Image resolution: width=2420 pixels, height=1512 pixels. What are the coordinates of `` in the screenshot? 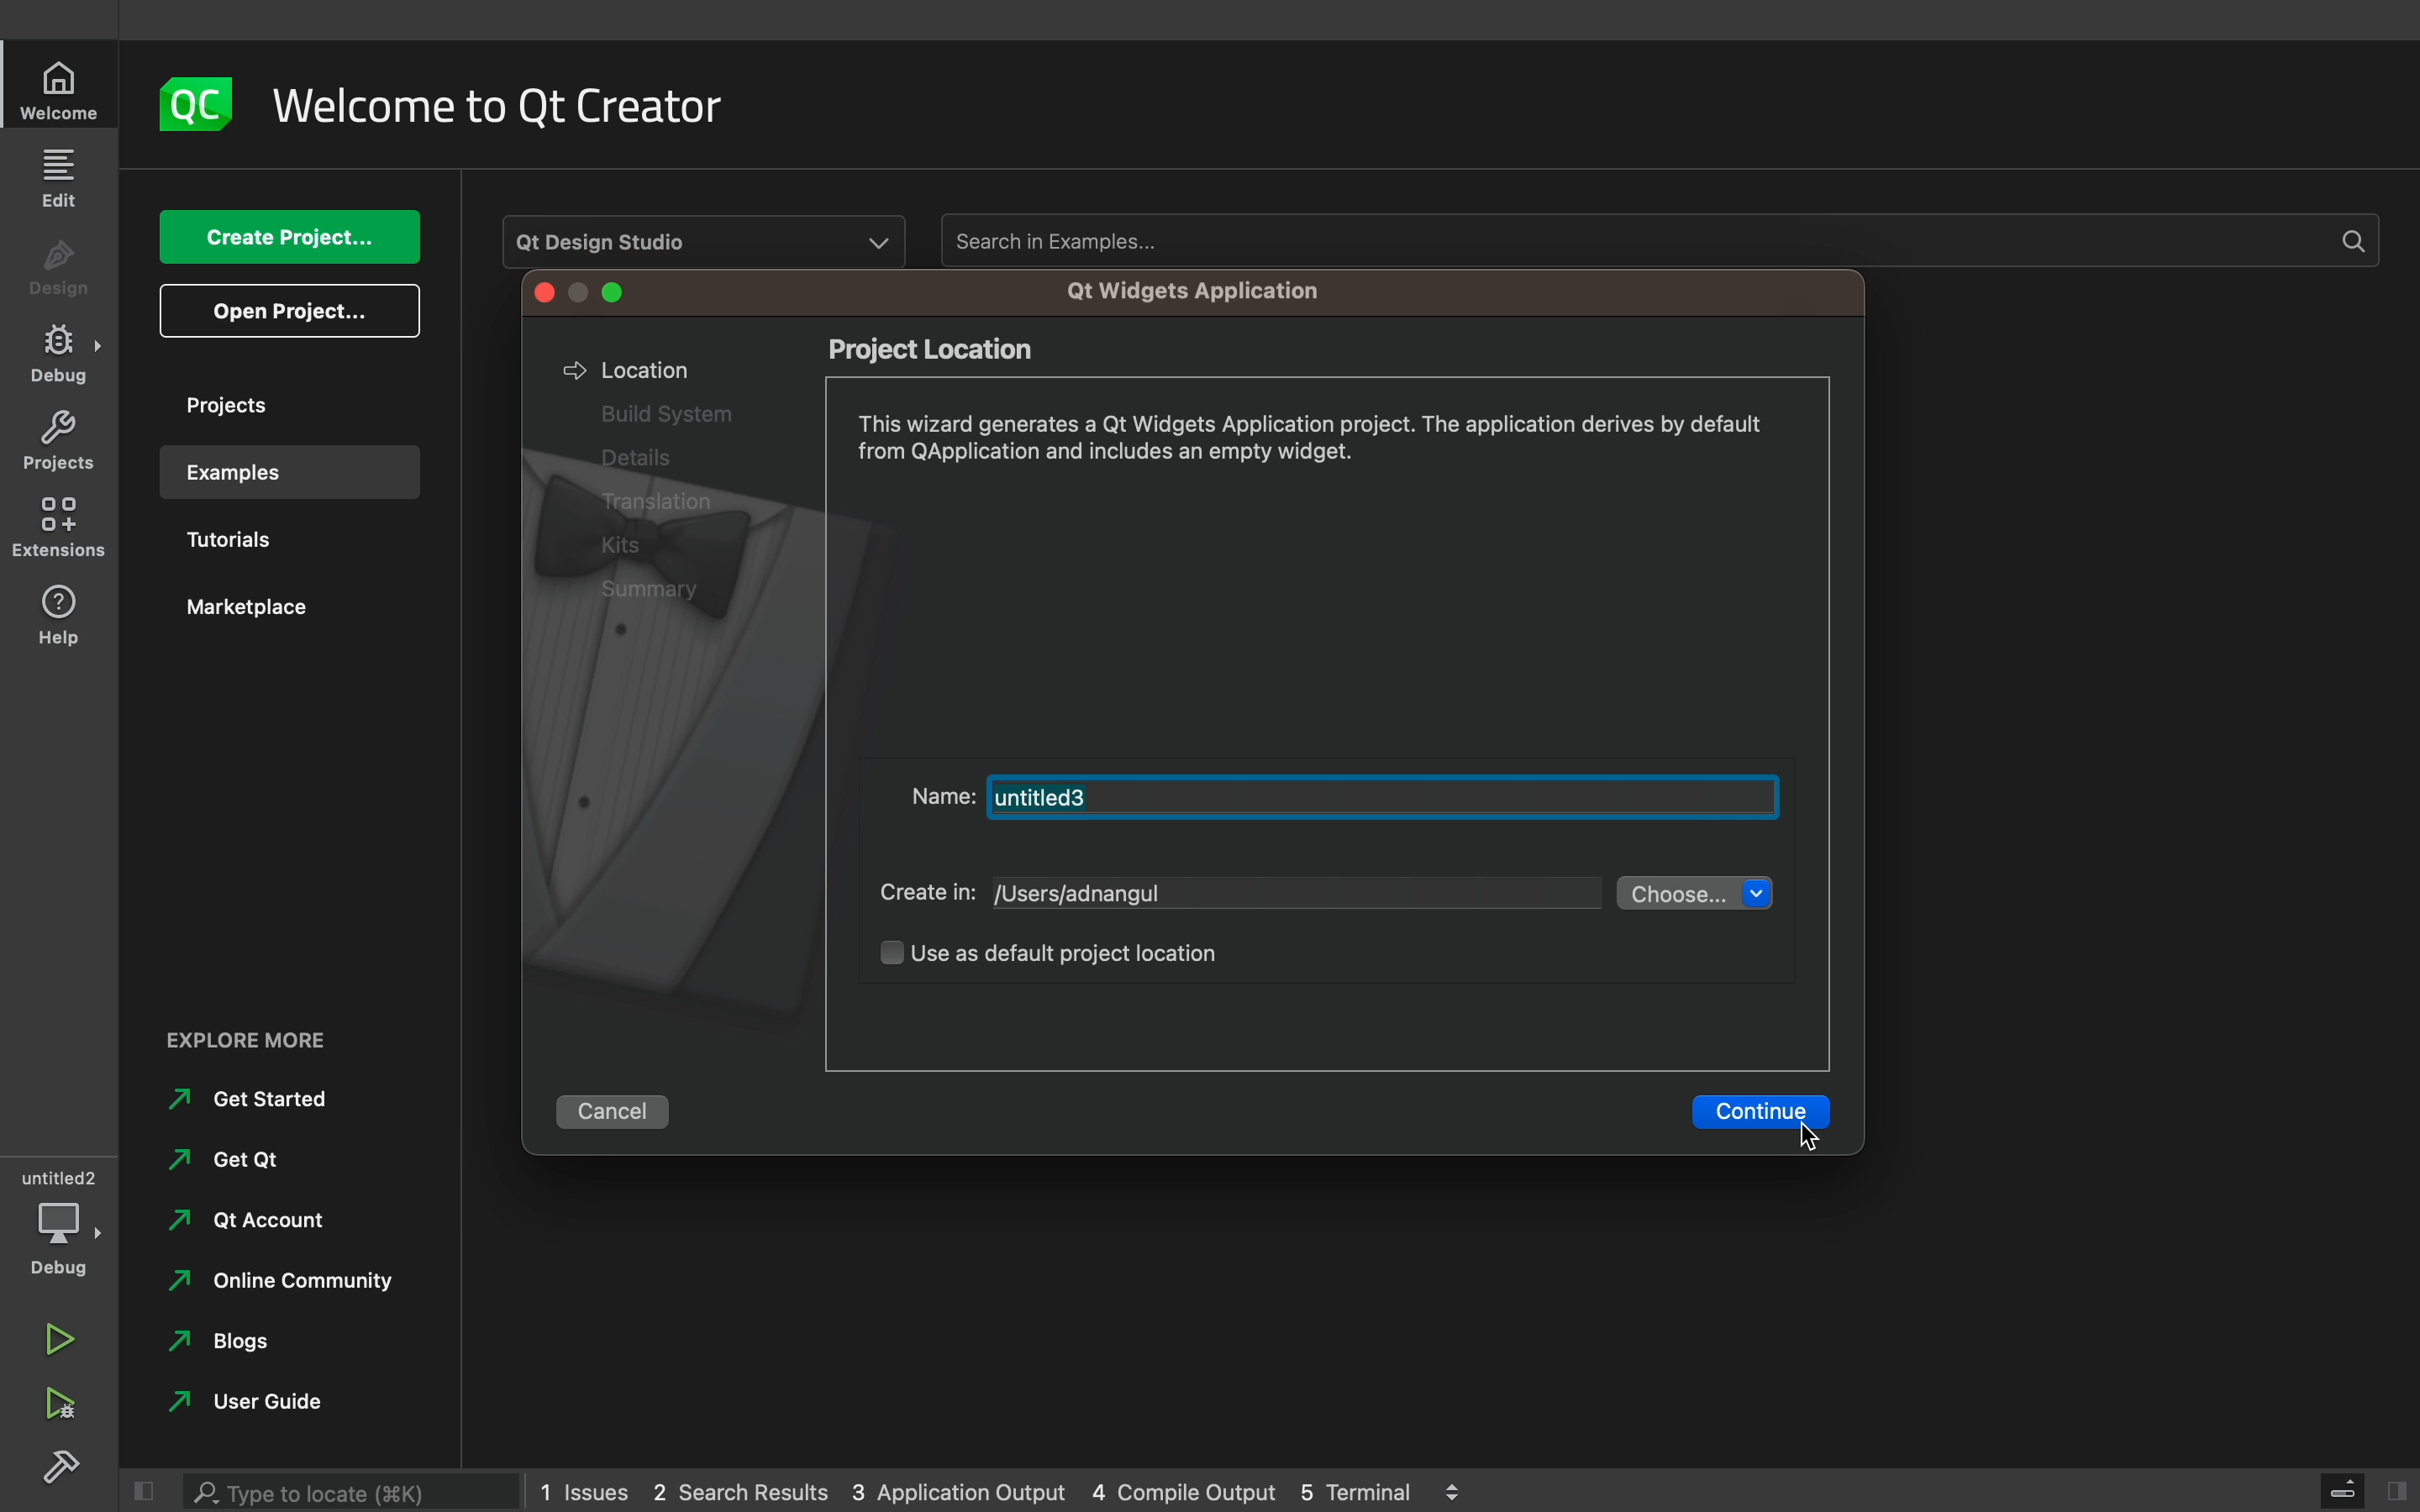 It's located at (60, 354).